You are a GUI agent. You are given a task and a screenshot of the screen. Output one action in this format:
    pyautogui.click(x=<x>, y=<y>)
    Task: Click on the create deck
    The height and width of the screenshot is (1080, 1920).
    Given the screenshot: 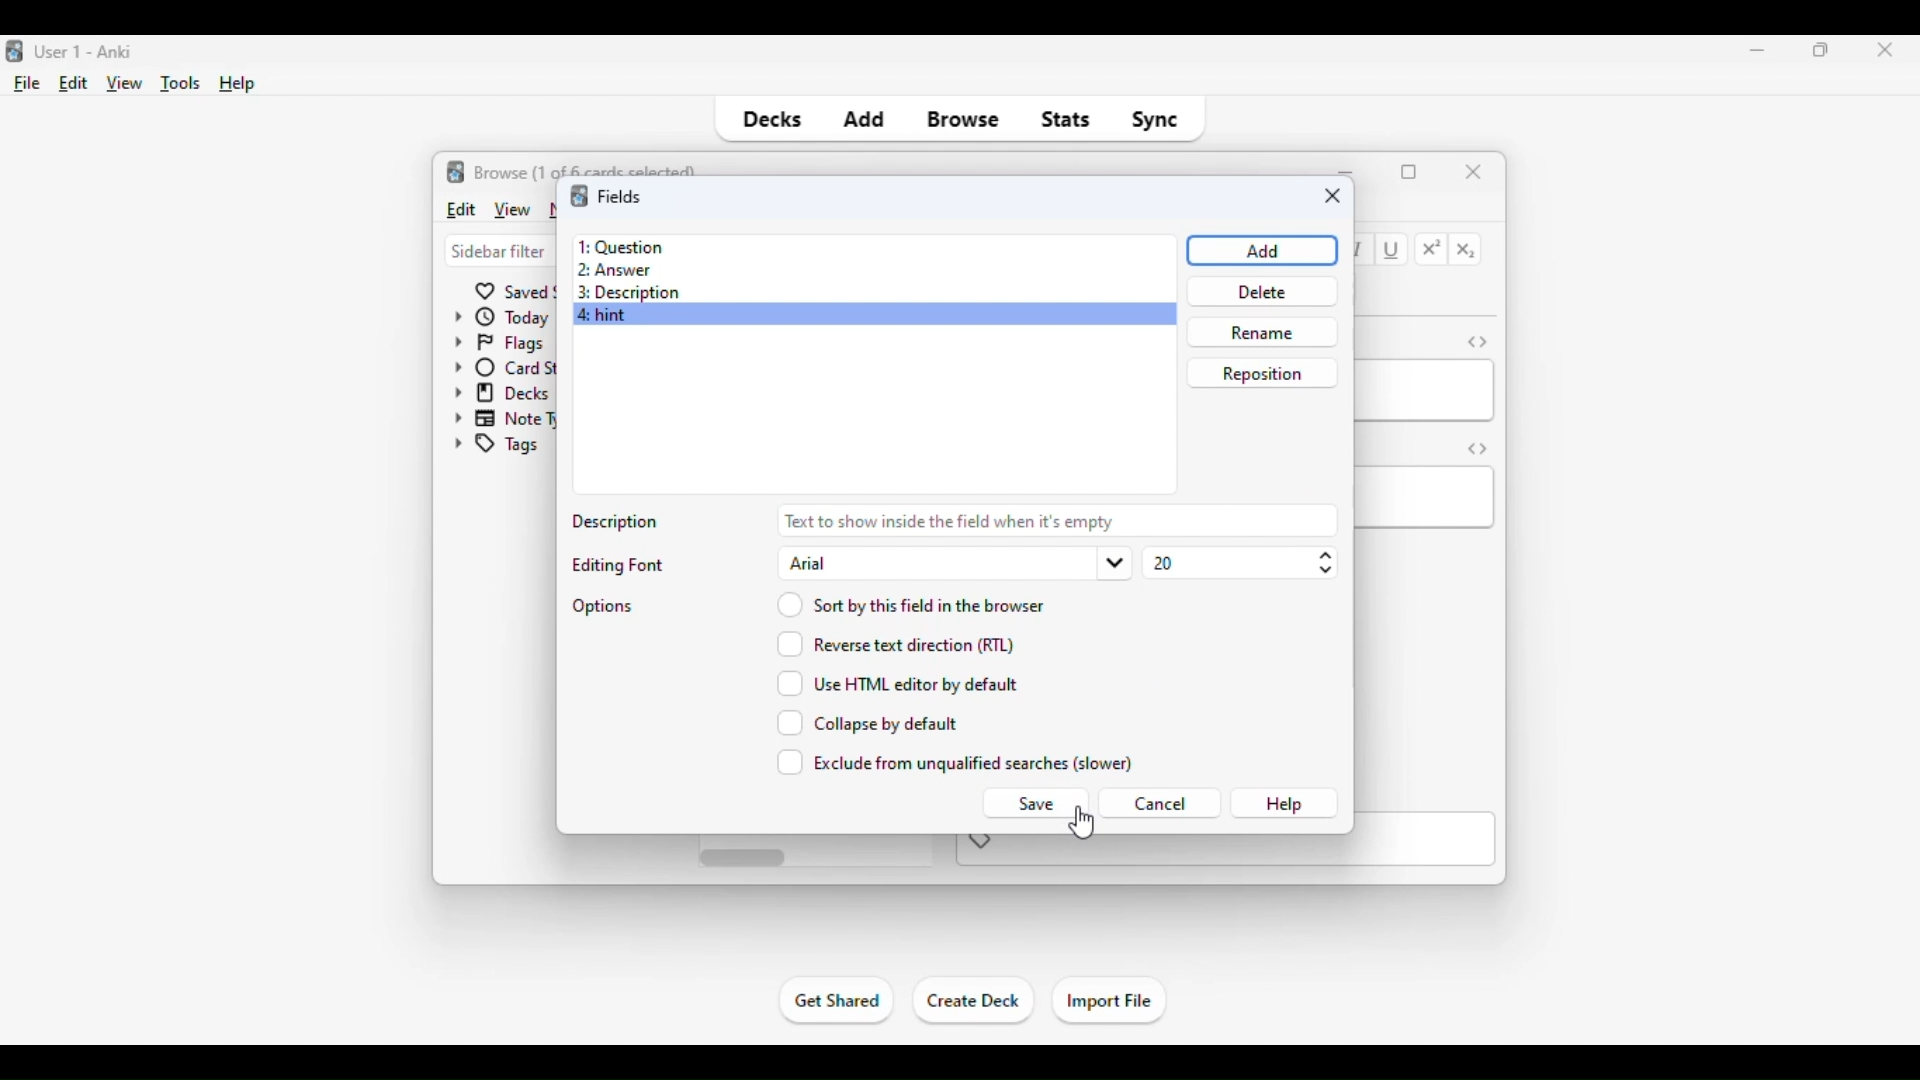 What is the action you would take?
    pyautogui.click(x=974, y=1001)
    